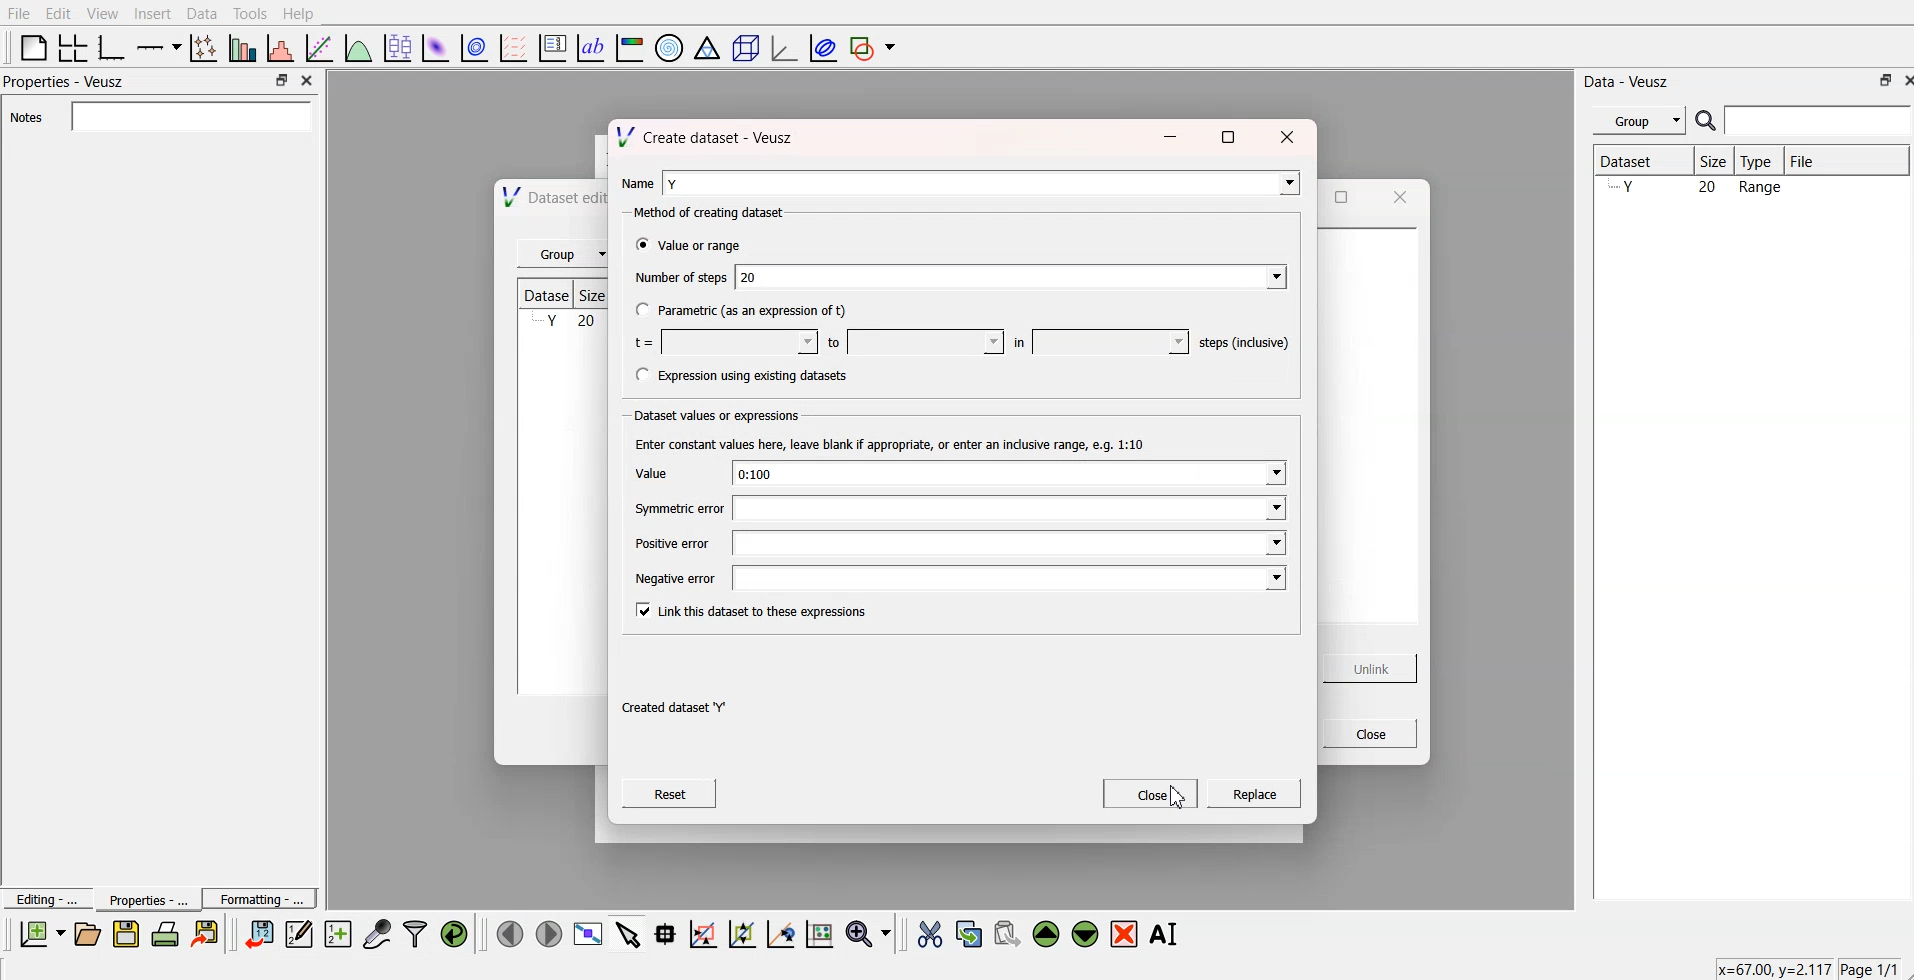 This screenshot has height=980, width=1914. What do you see at coordinates (1711, 161) in the screenshot?
I see `Size` at bounding box center [1711, 161].